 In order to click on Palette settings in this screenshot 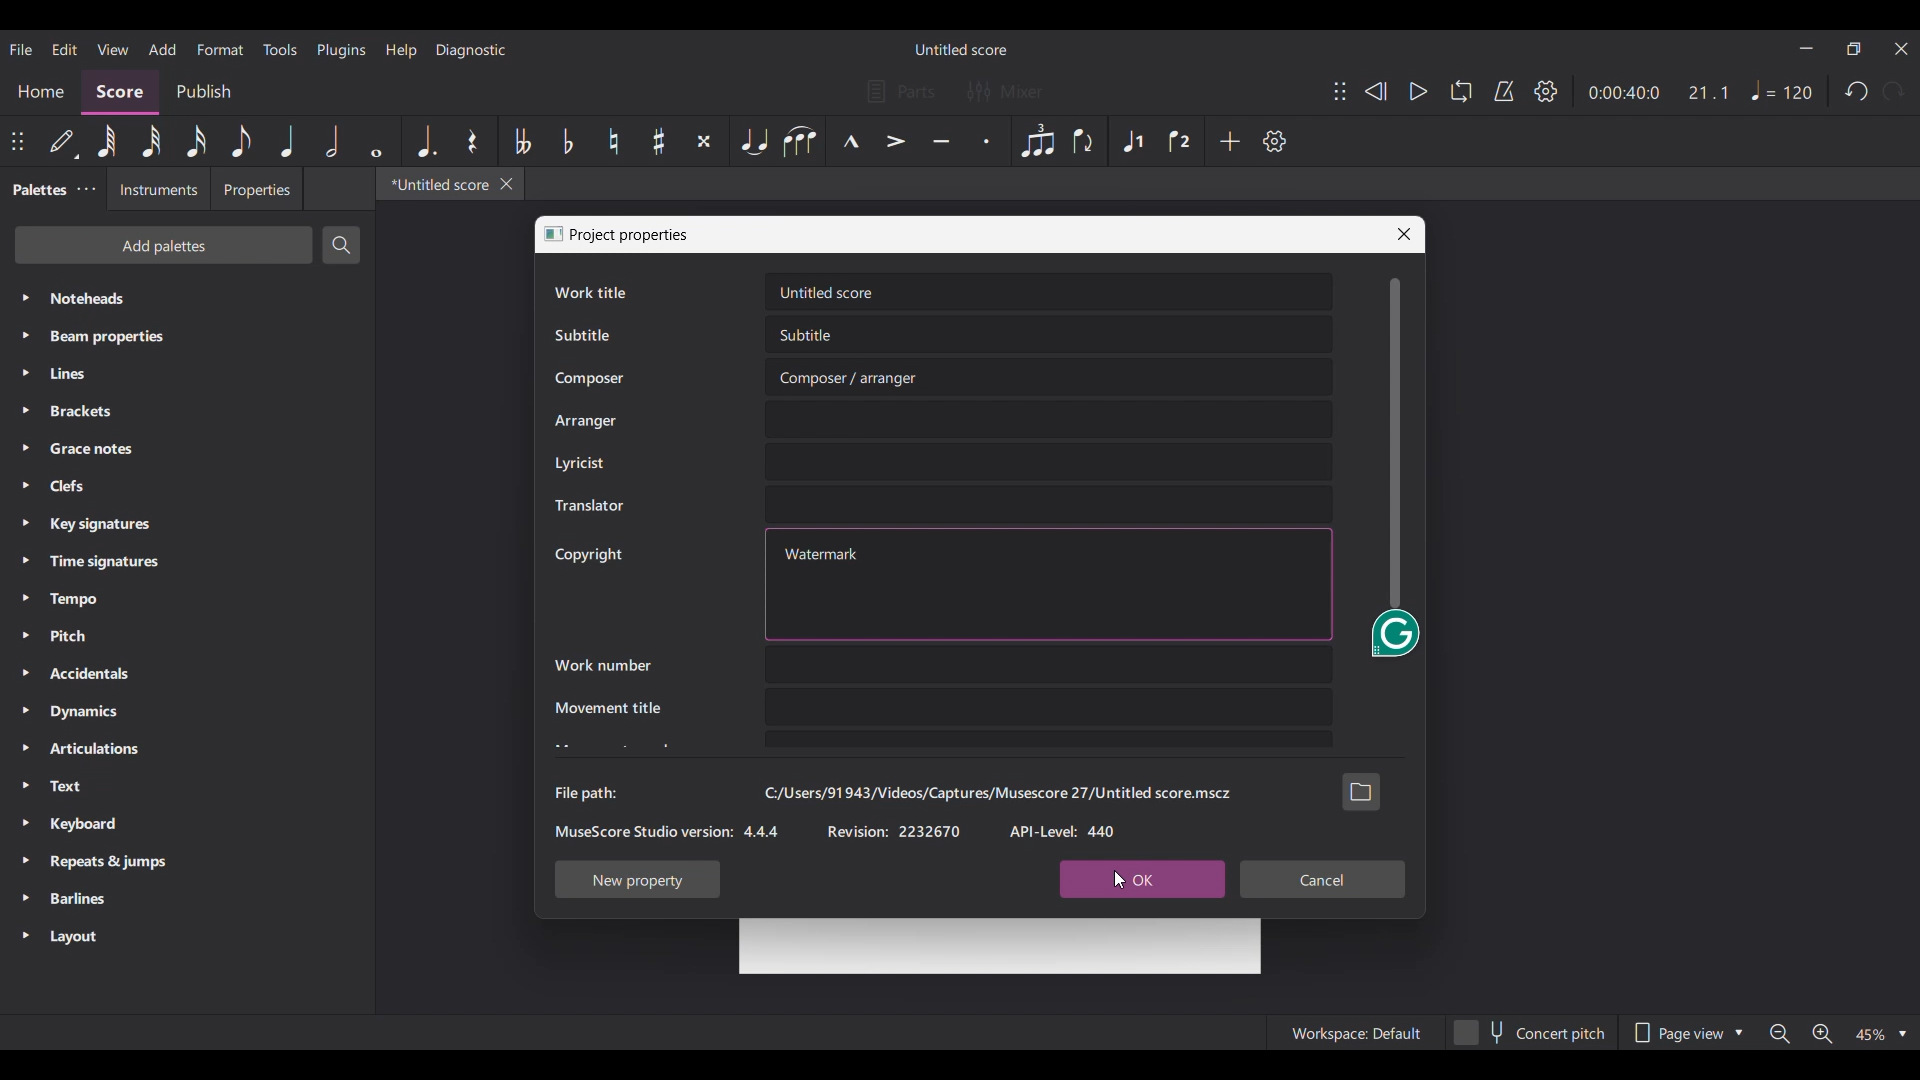, I will do `click(87, 189)`.